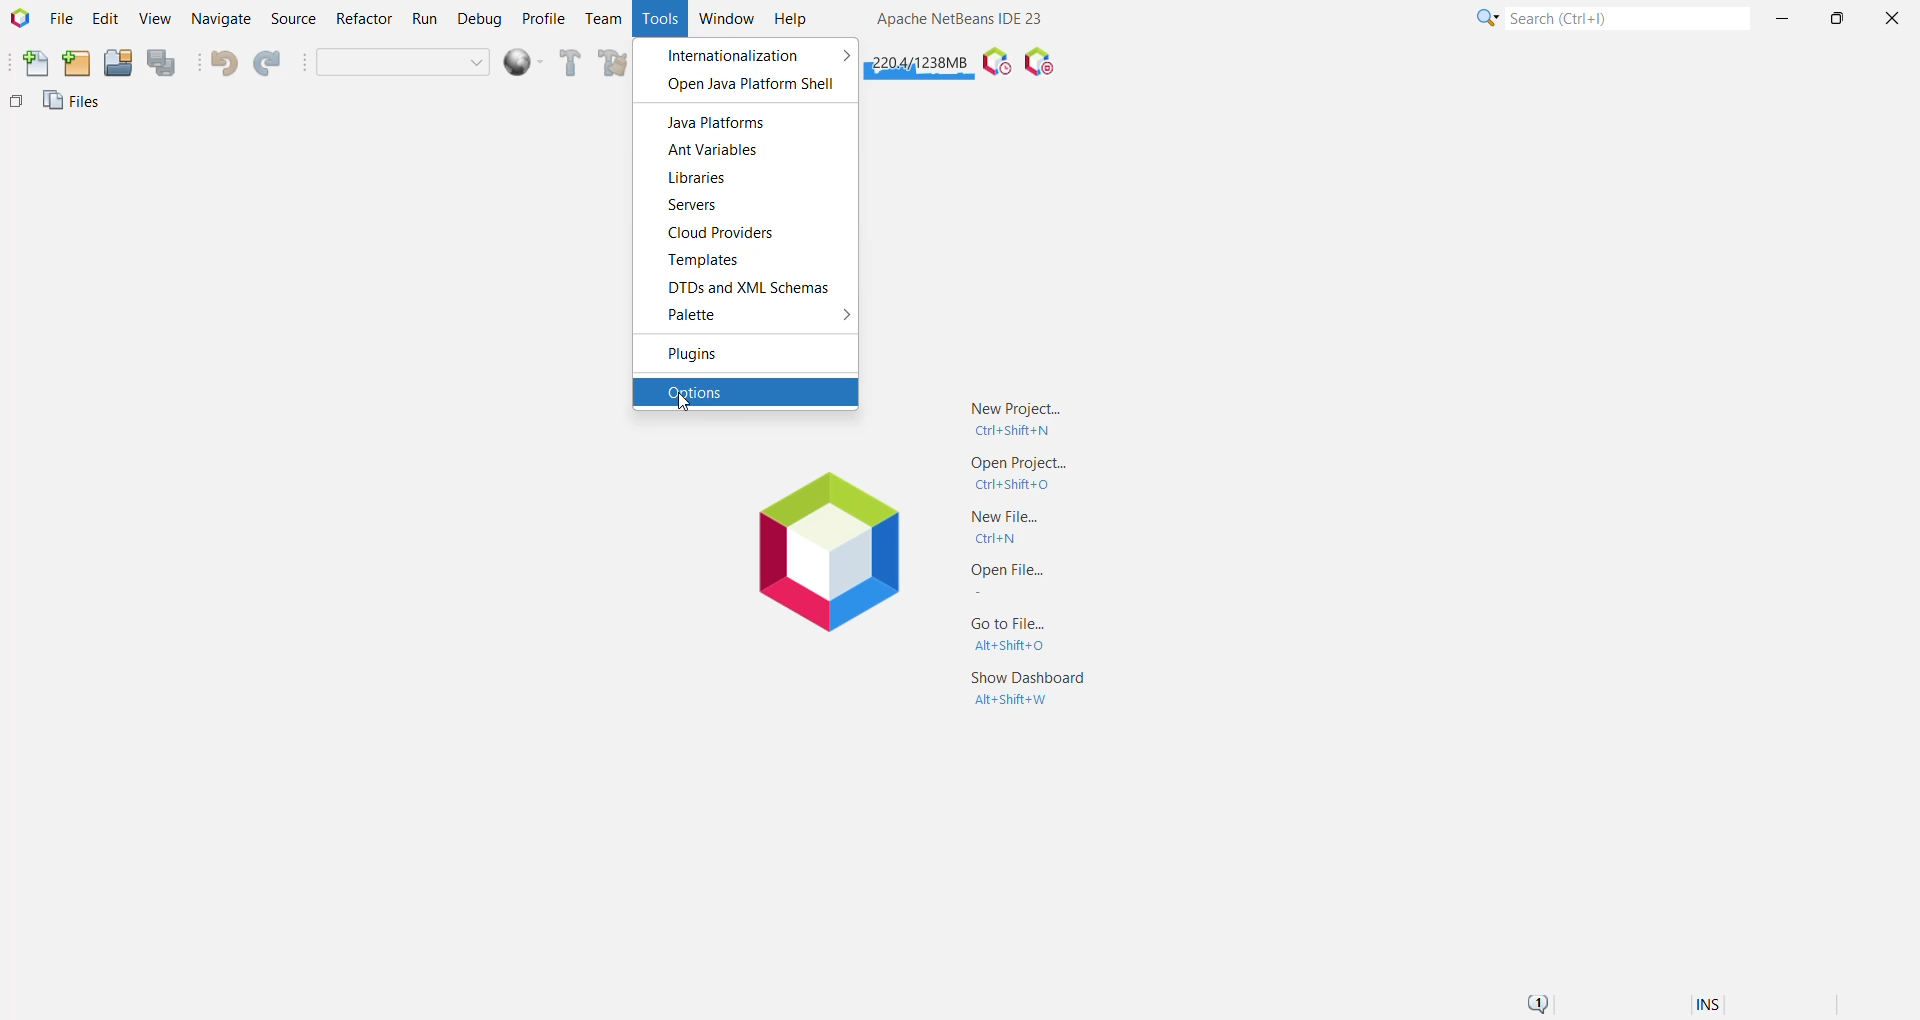 This screenshot has height=1020, width=1920. Describe the element at coordinates (843, 316) in the screenshot. I see `More Options` at that location.